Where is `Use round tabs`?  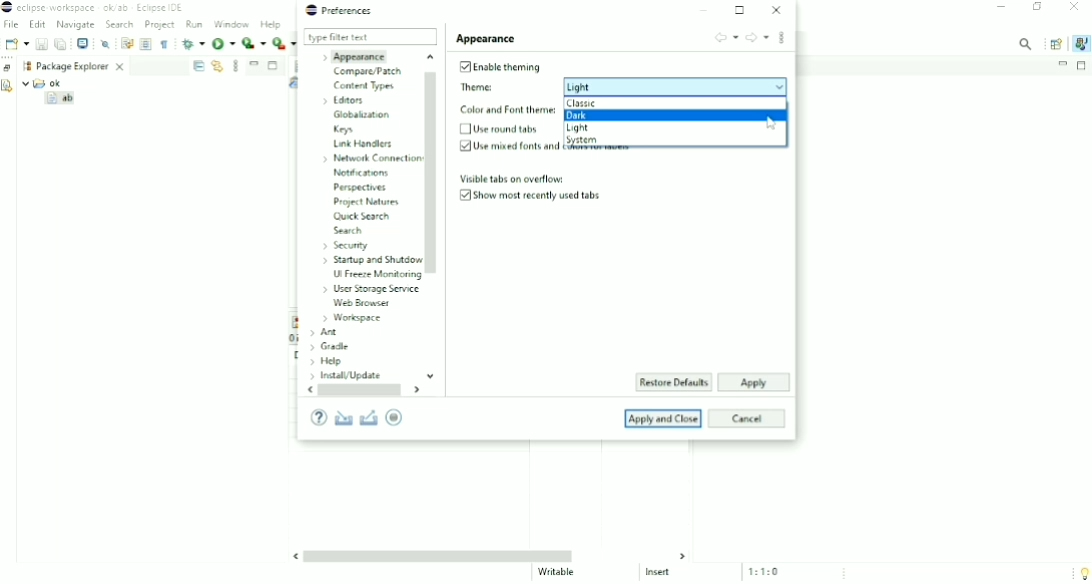 Use round tabs is located at coordinates (501, 130).